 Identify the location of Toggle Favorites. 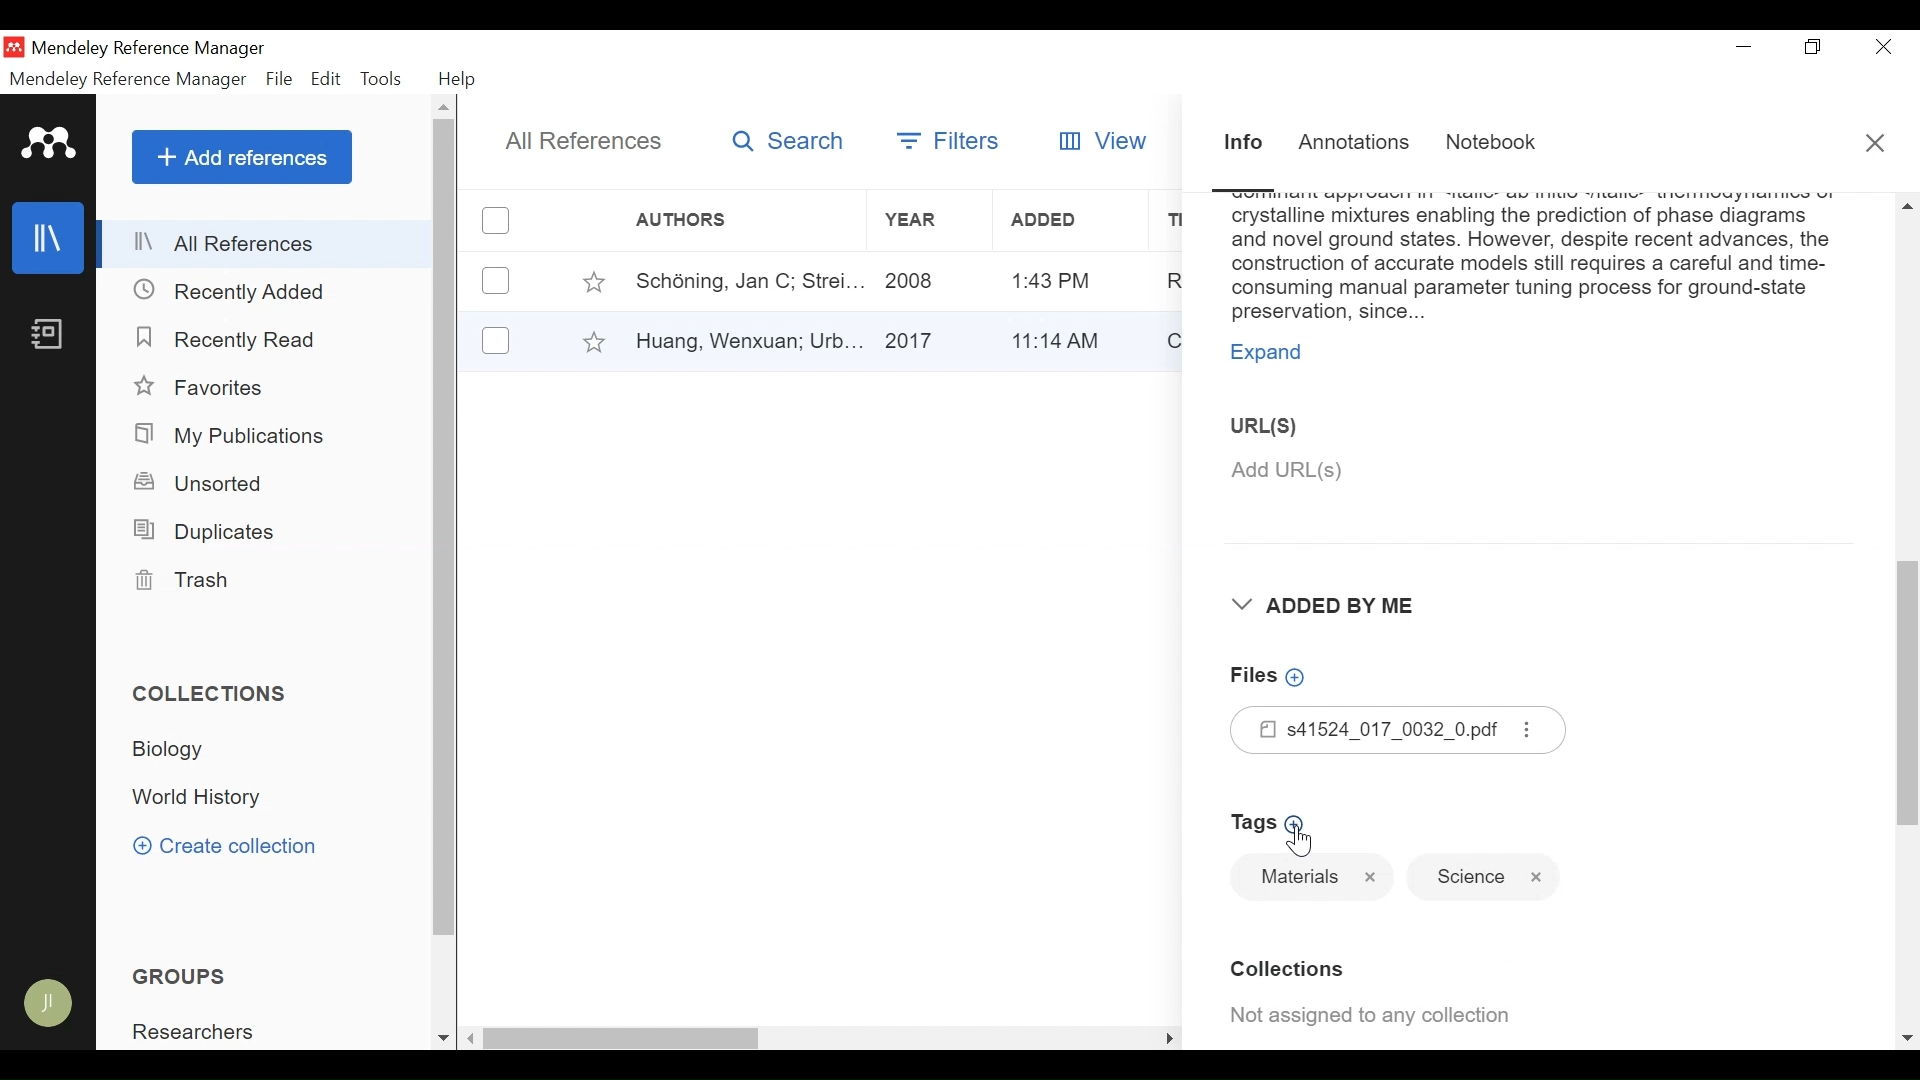
(593, 341).